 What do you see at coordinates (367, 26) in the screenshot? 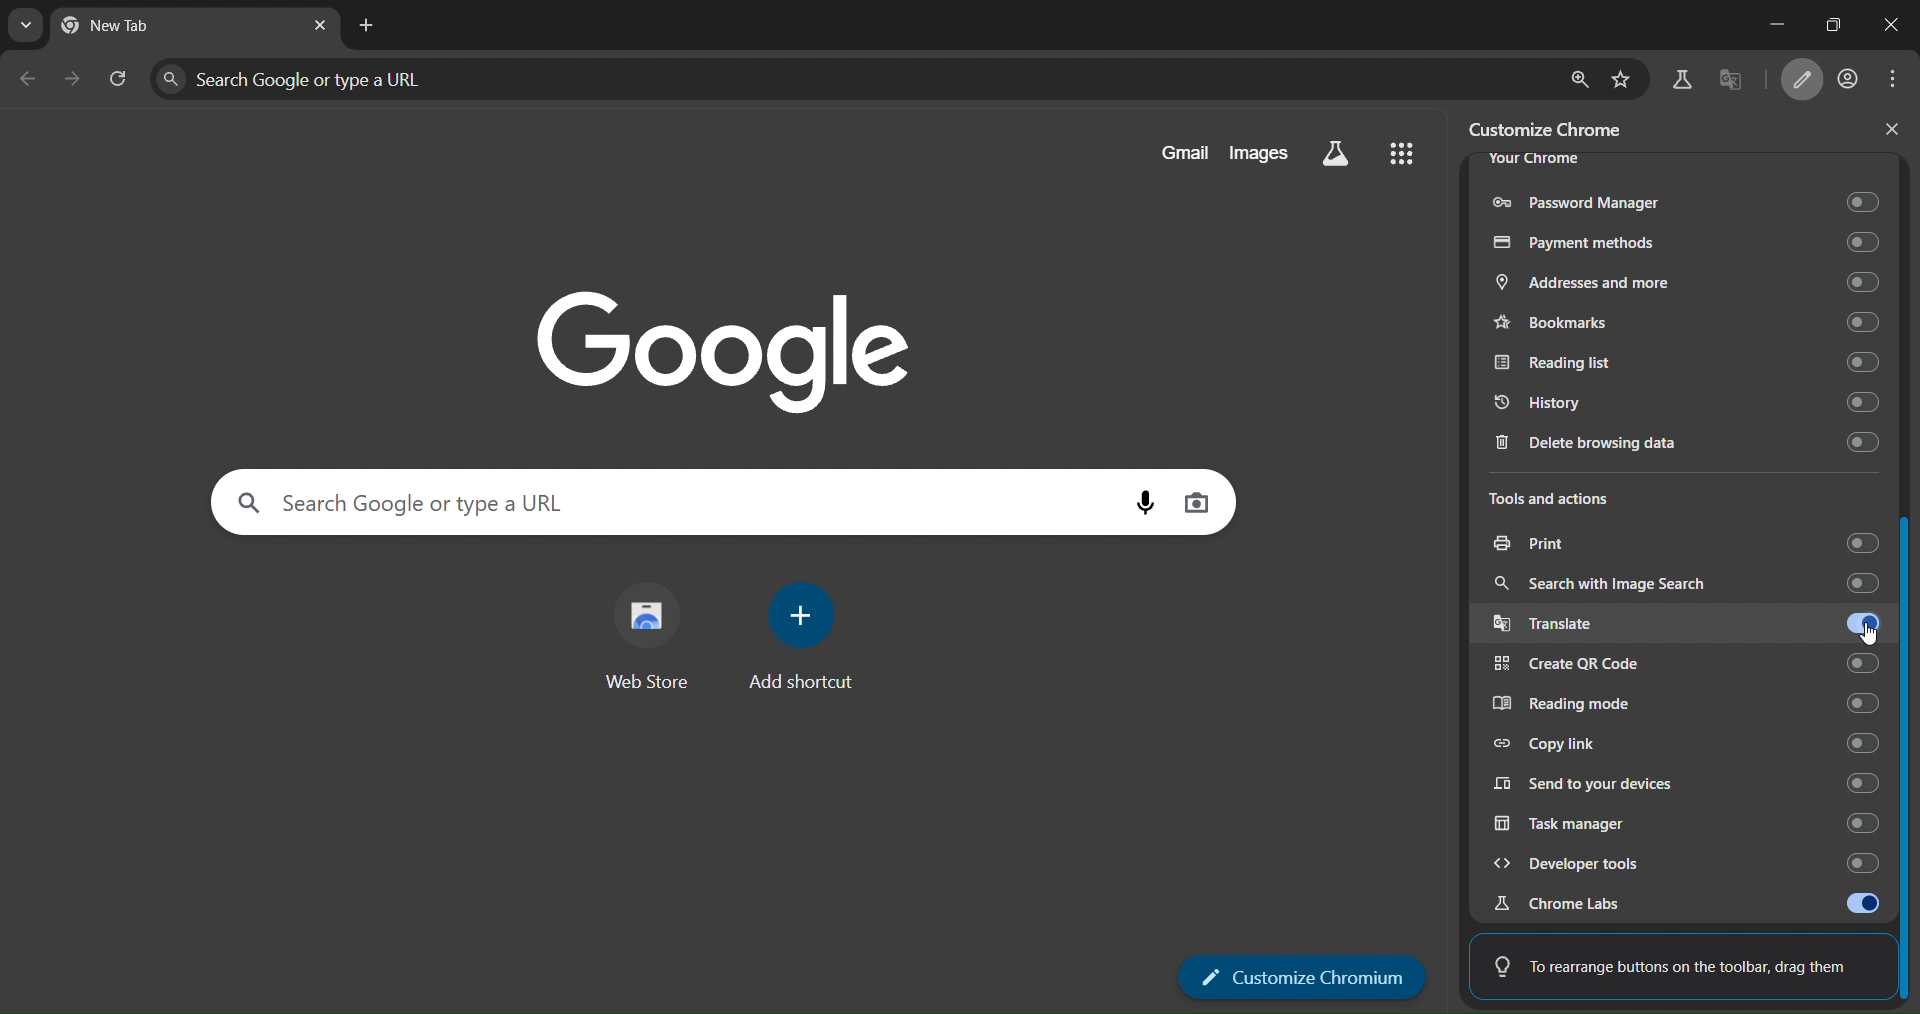
I see `new tab` at bounding box center [367, 26].